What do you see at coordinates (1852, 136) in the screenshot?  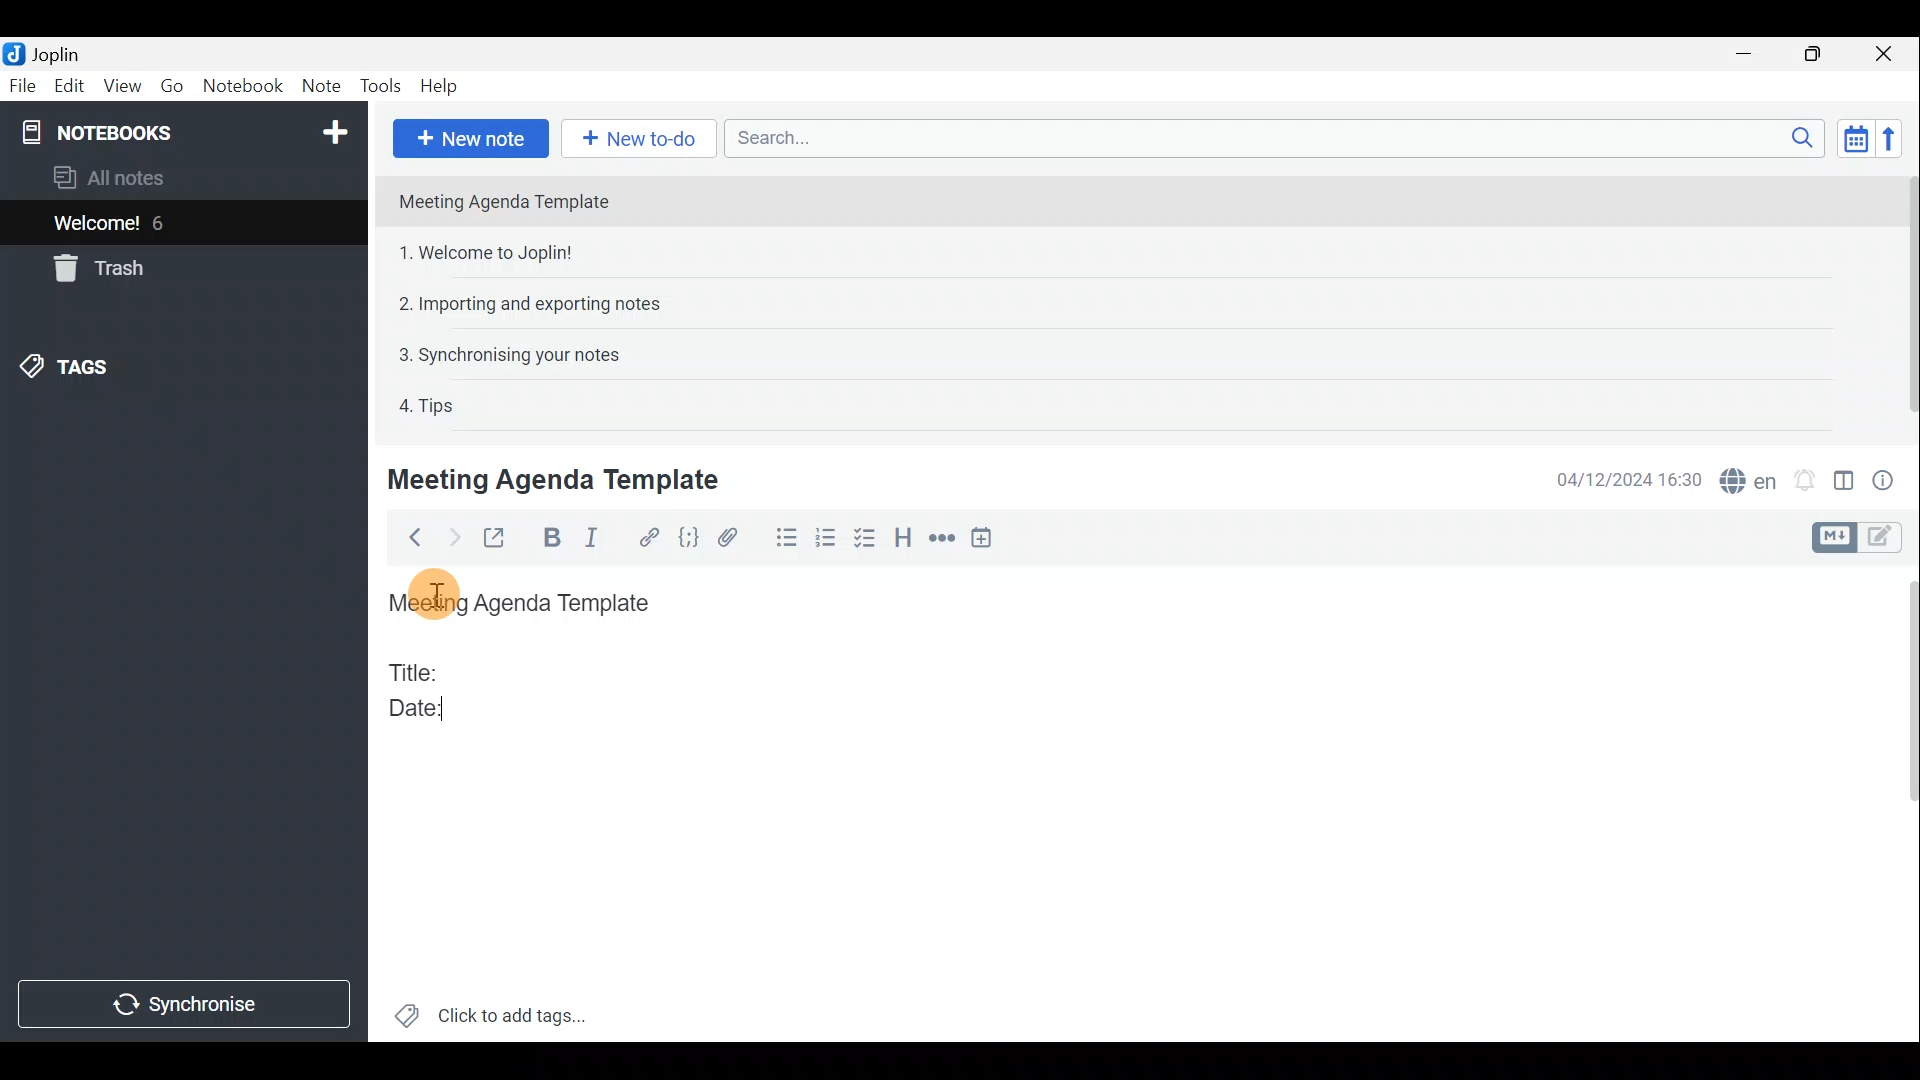 I see `Toggle sort order` at bounding box center [1852, 136].